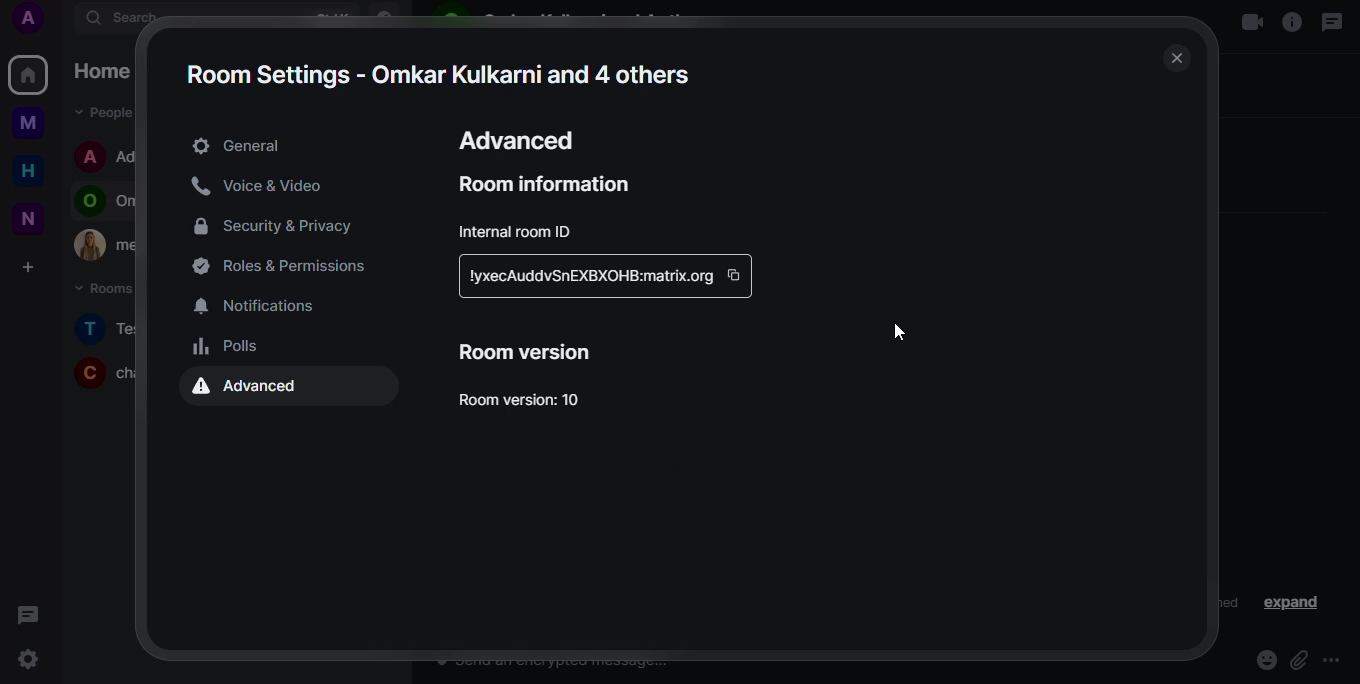 The image size is (1360, 684). What do you see at coordinates (29, 123) in the screenshot?
I see `myspace` at bounding box center [29, 123].